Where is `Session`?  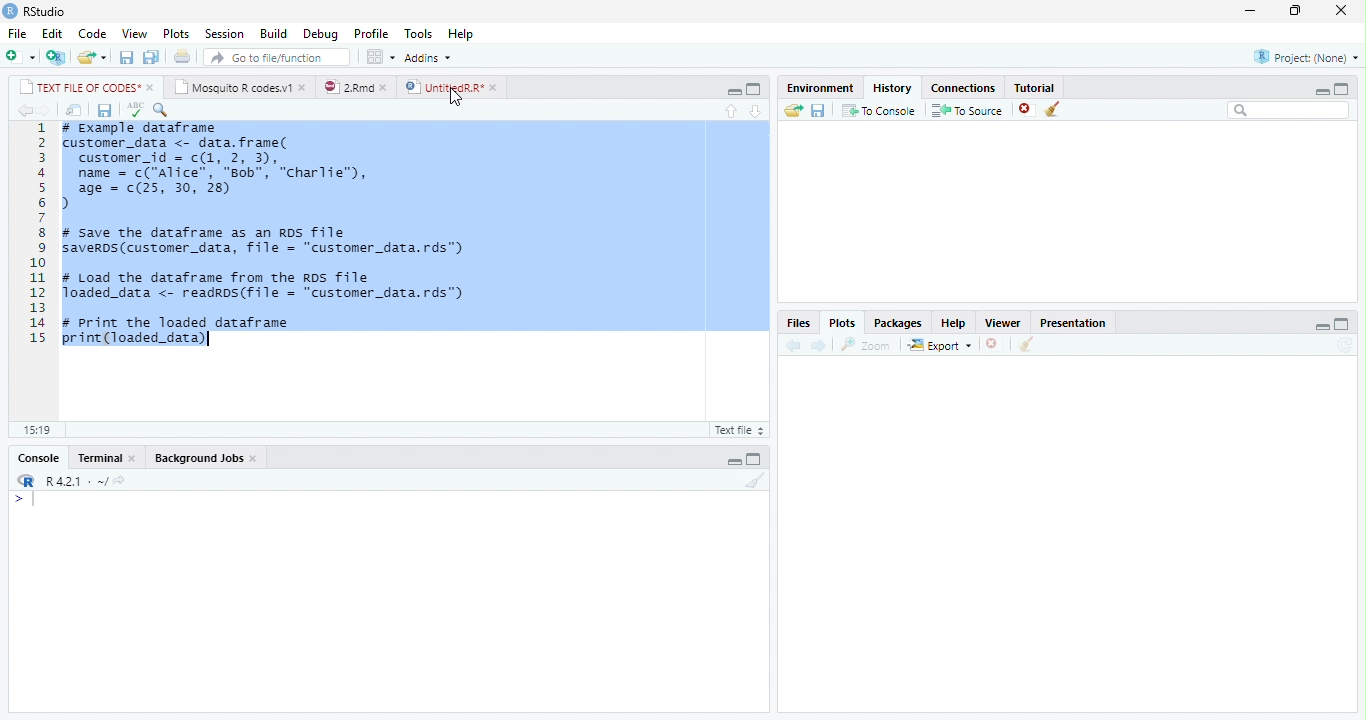
Session is located at coordinates (222, 35).